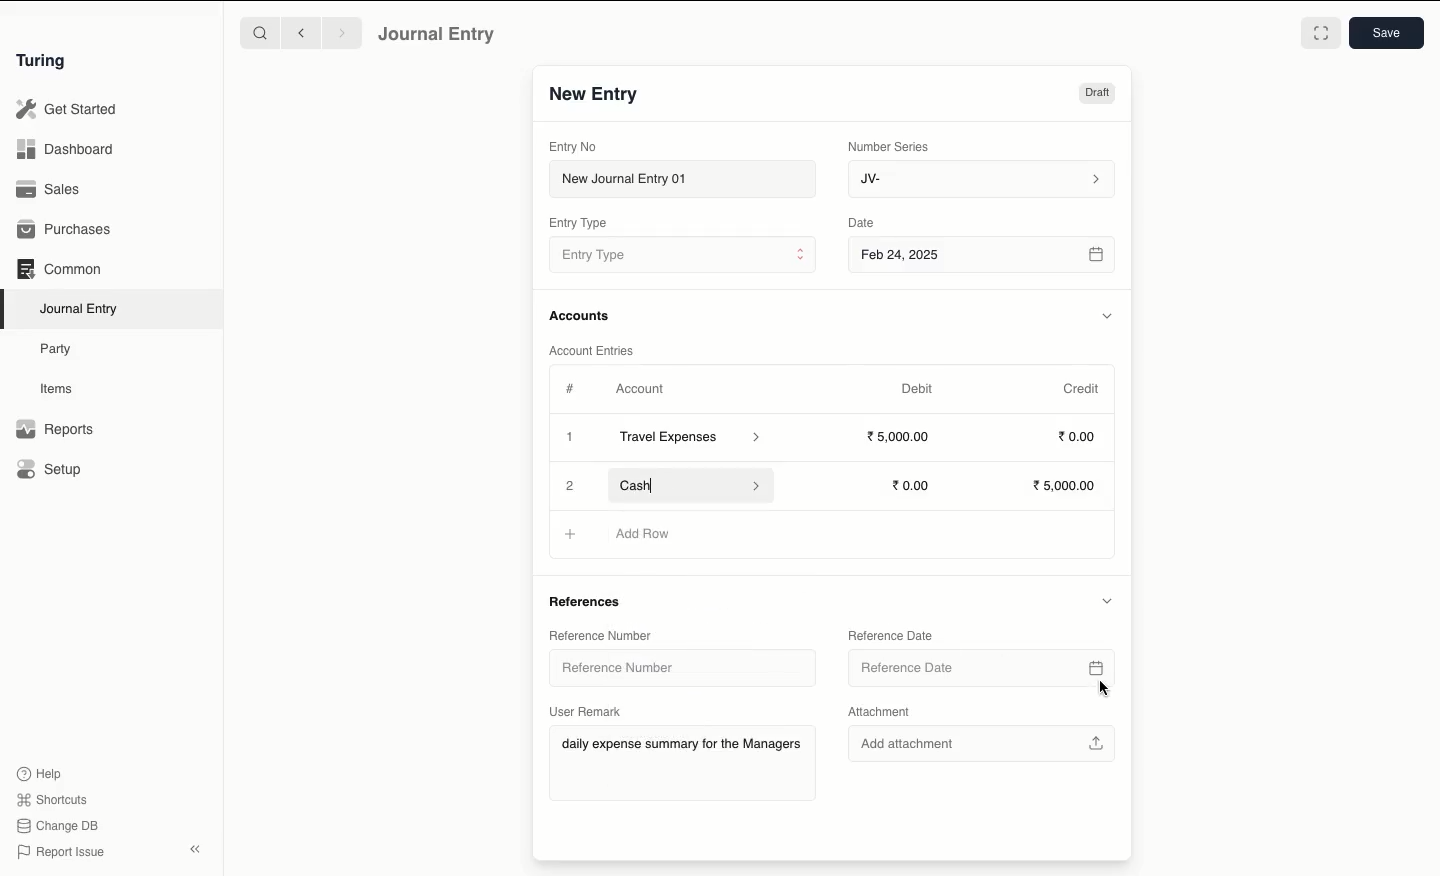 This screenshot has height=876, width=1440. What do you see at coordinates (900, 435) in the screenshot?
I see `5000.00` at bounding box center [900, 435].